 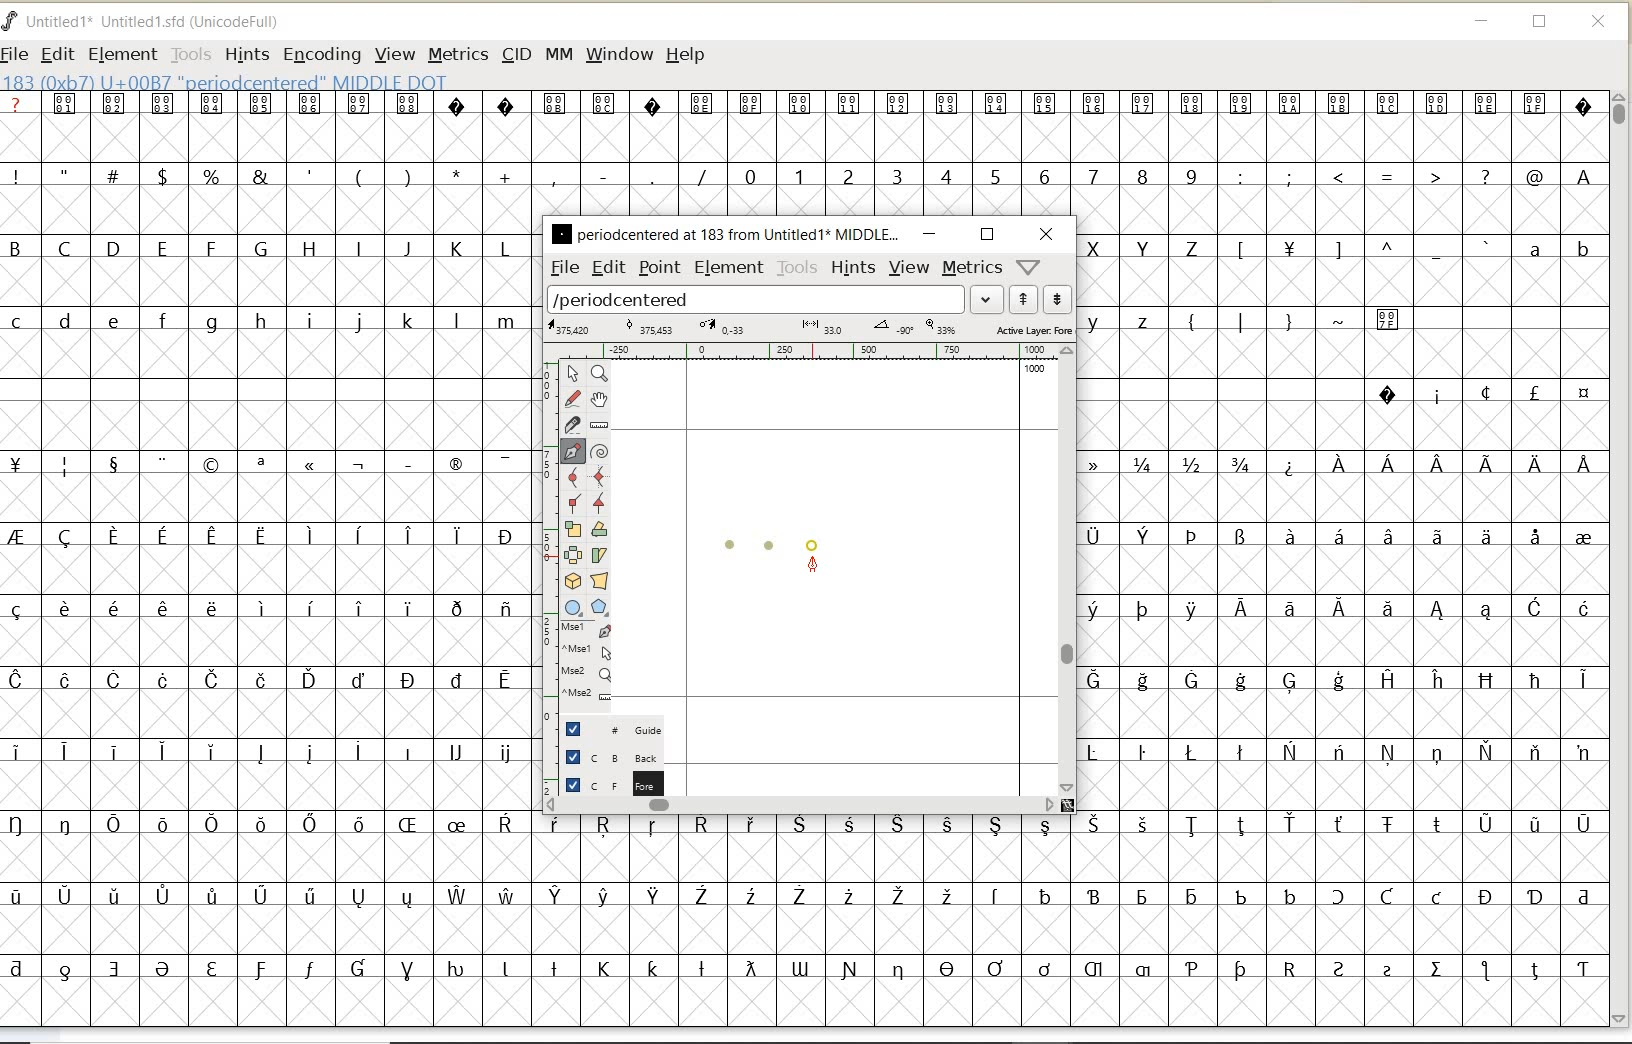 What do you see at coordinates (607, 730) in the screenshot?
I see `guide` at bounding box center [607, 730].